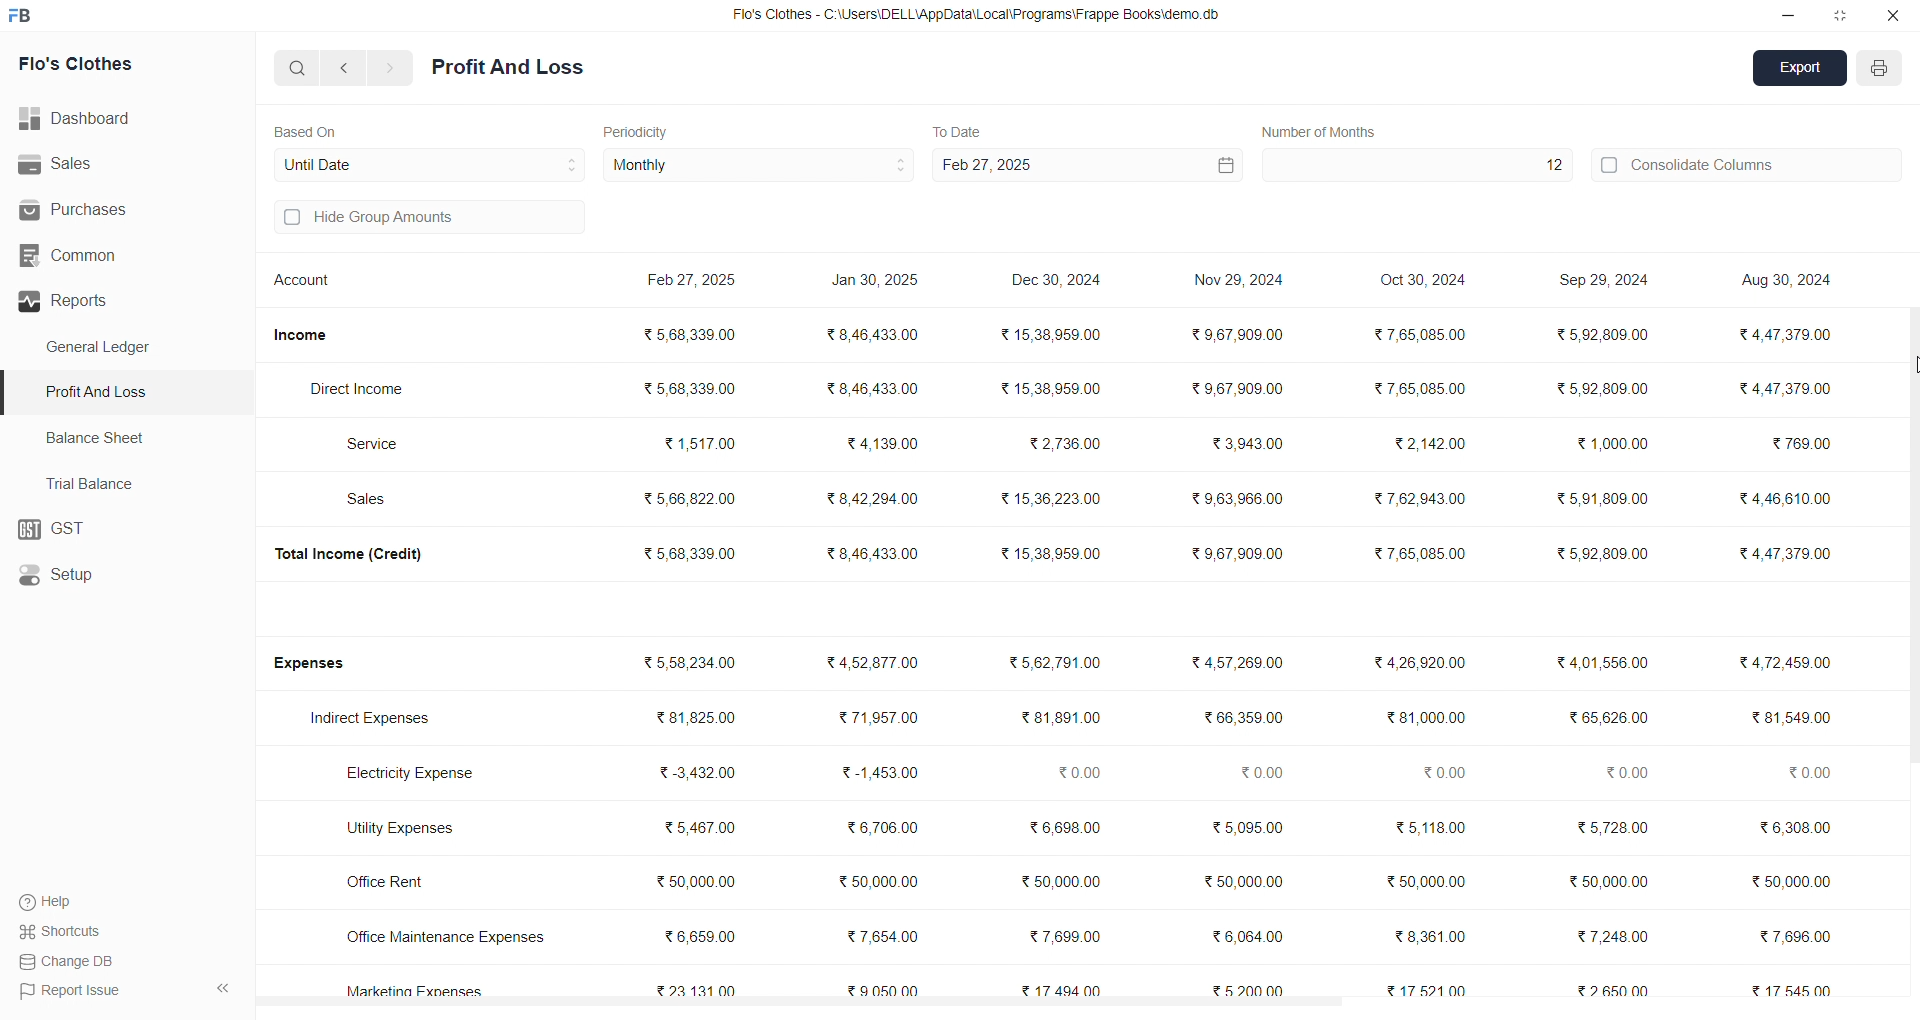 The width and height of the screenshot is (1920, 1020). What do you see at coordinates (876, 662) in the screenshot?
I see `₹4,52,877.00` at bounding box center [876, 662].